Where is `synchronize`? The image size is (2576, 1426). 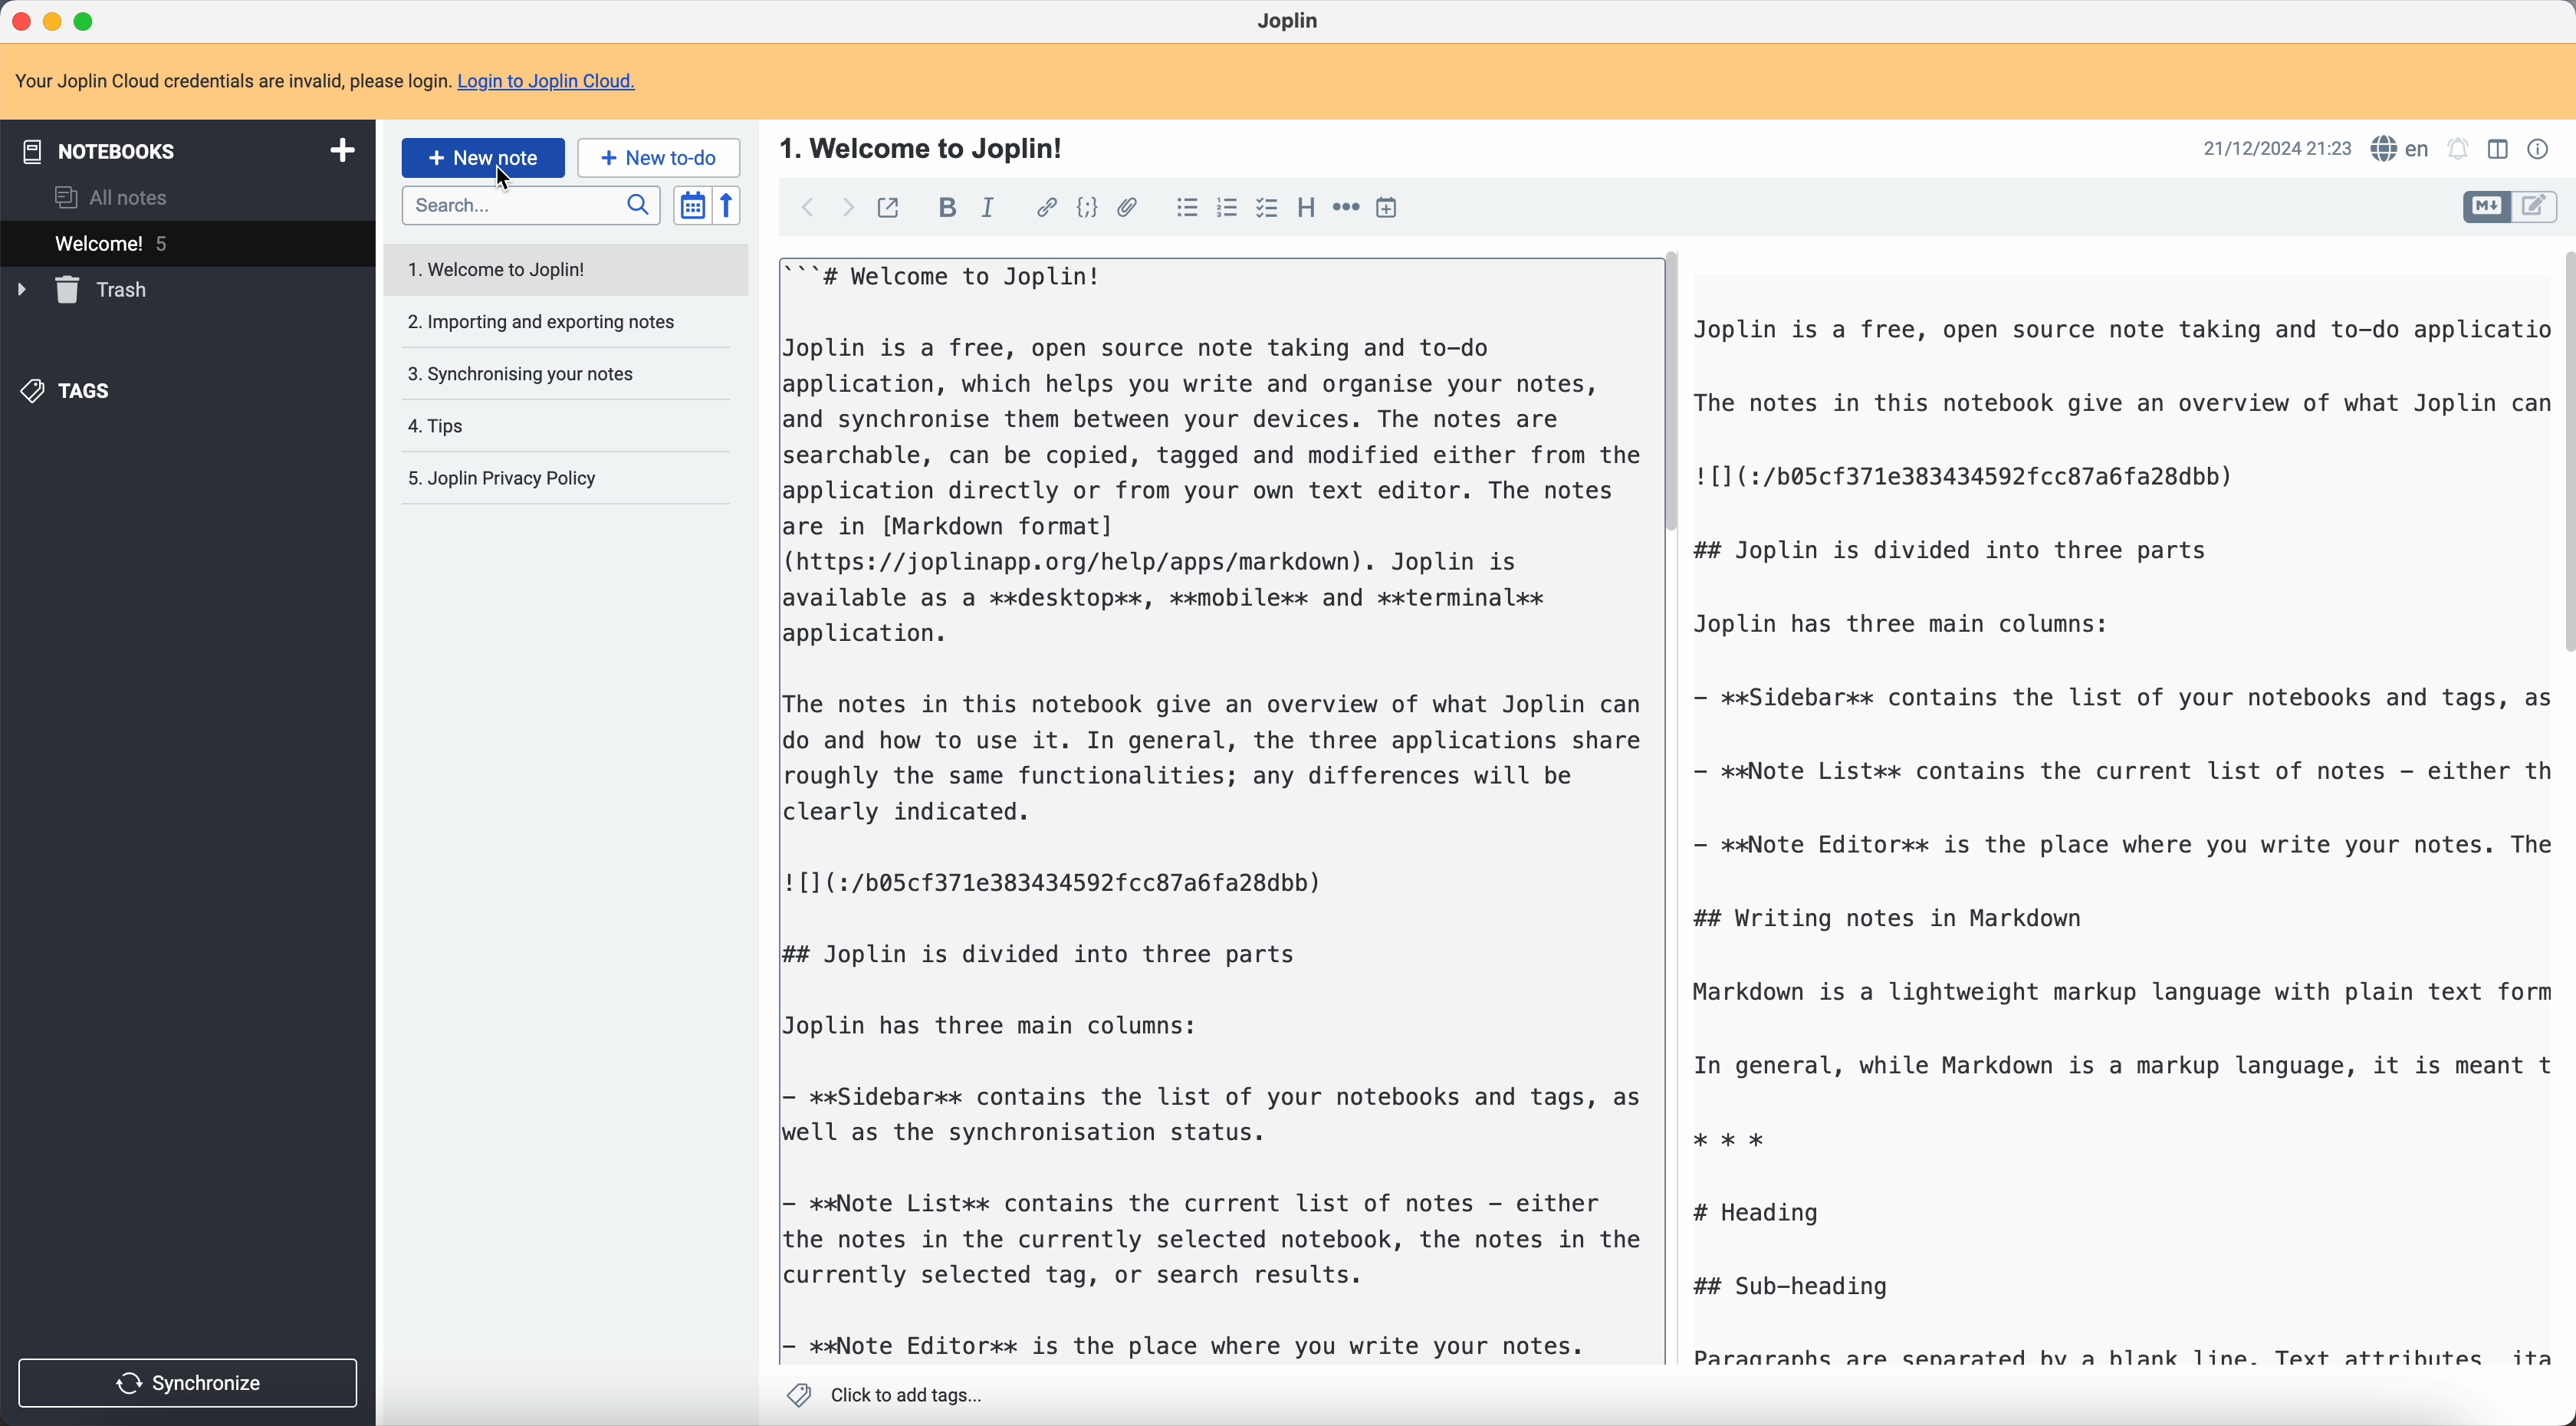
synchronize is located at coordinates (190, 1384).